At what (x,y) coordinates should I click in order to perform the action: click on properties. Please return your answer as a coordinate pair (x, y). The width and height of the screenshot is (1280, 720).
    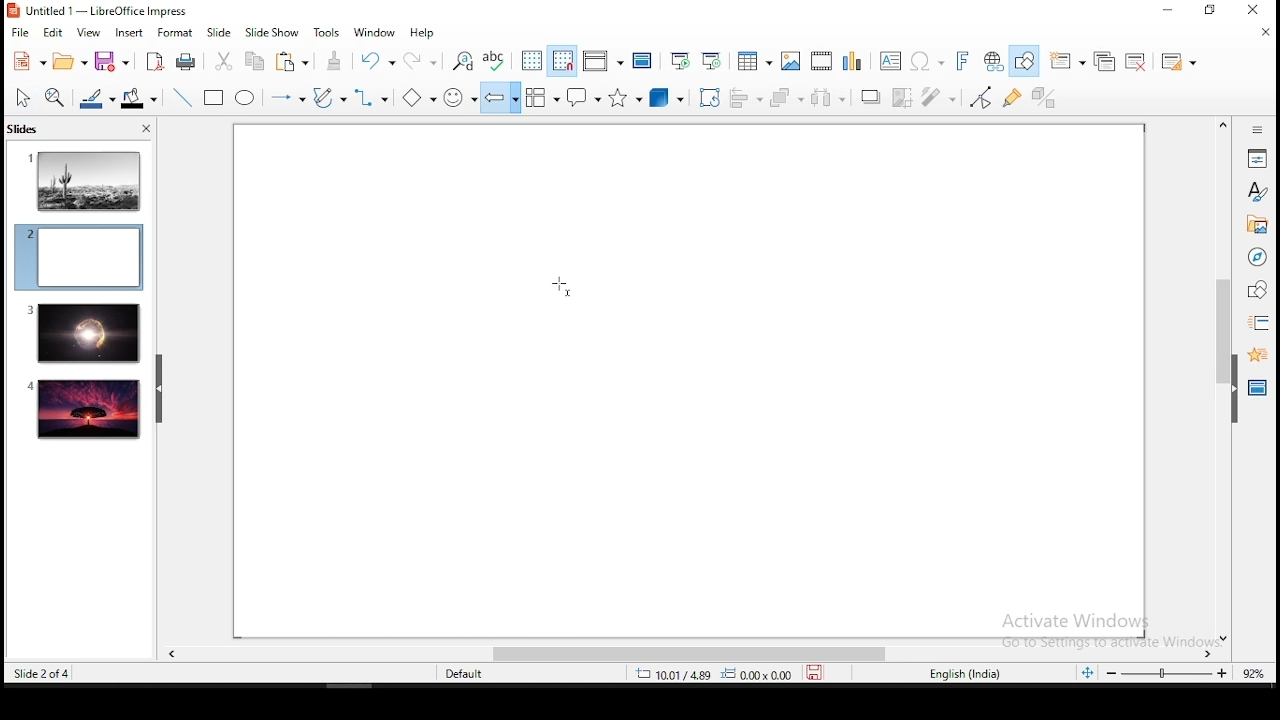
    Looking at the image, I should click on (1257, 157).